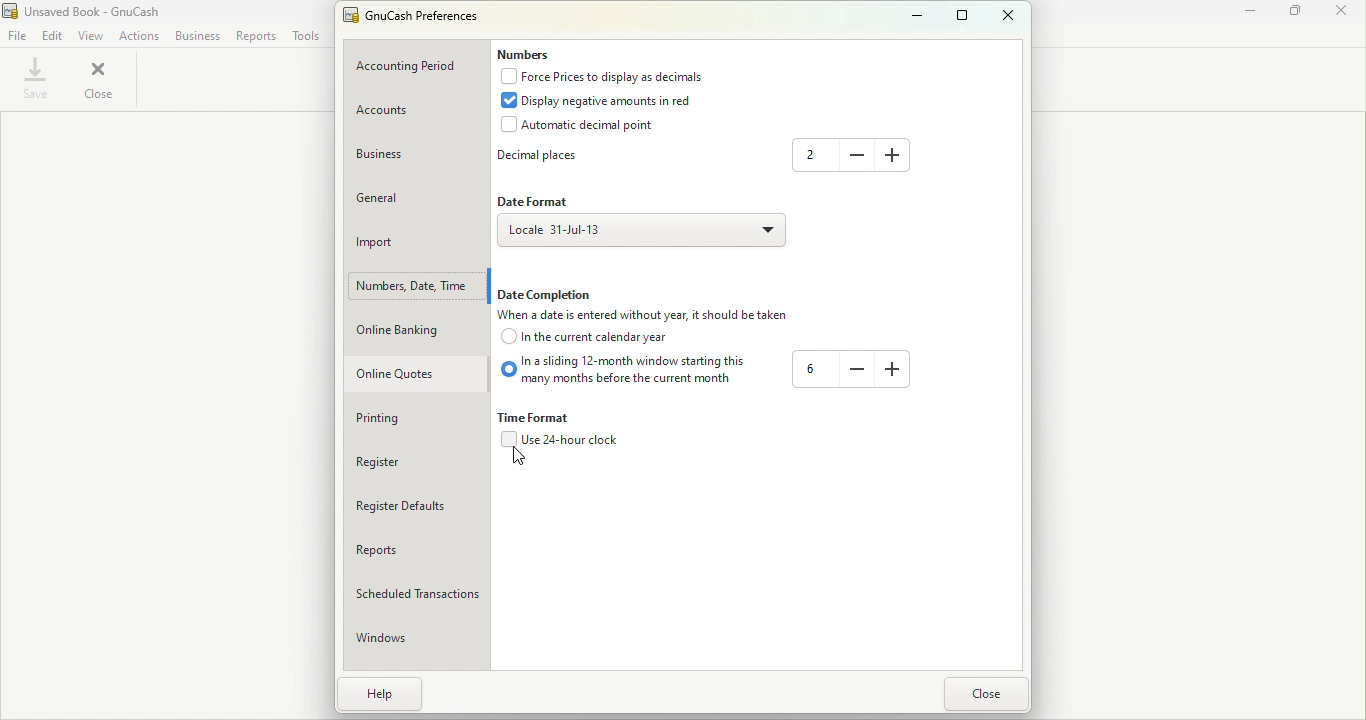 This screenshot has height=720, width=1366. I want to click on close, so click(101, 80).